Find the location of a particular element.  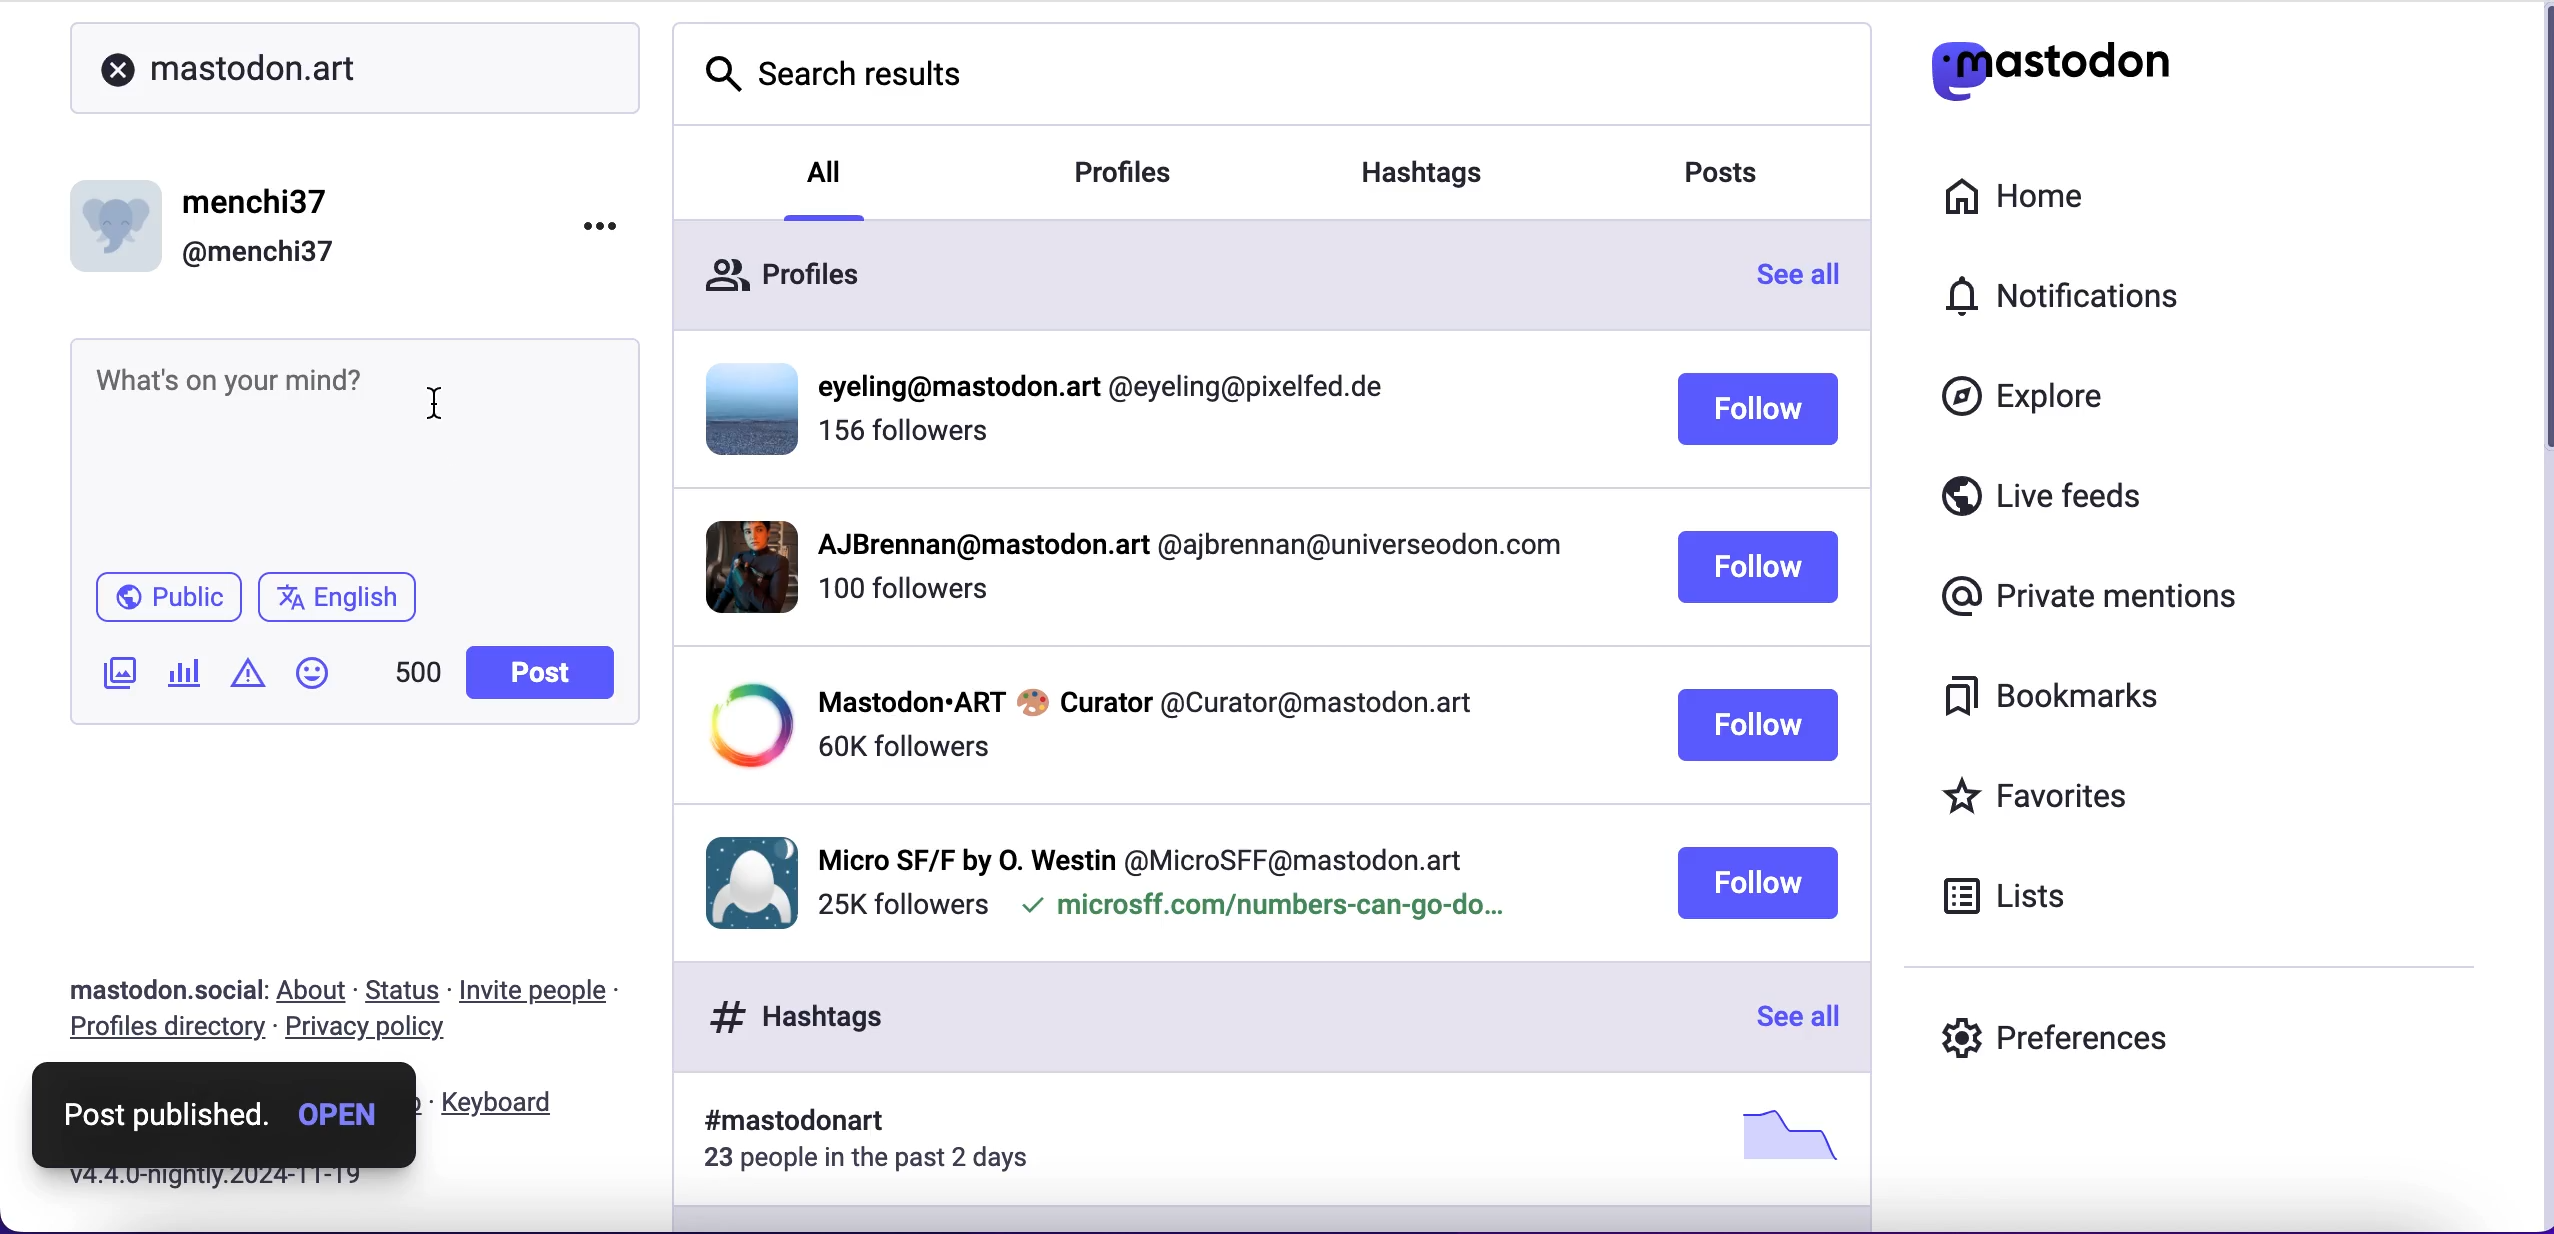

profiles is located at coordinates (795, 271).